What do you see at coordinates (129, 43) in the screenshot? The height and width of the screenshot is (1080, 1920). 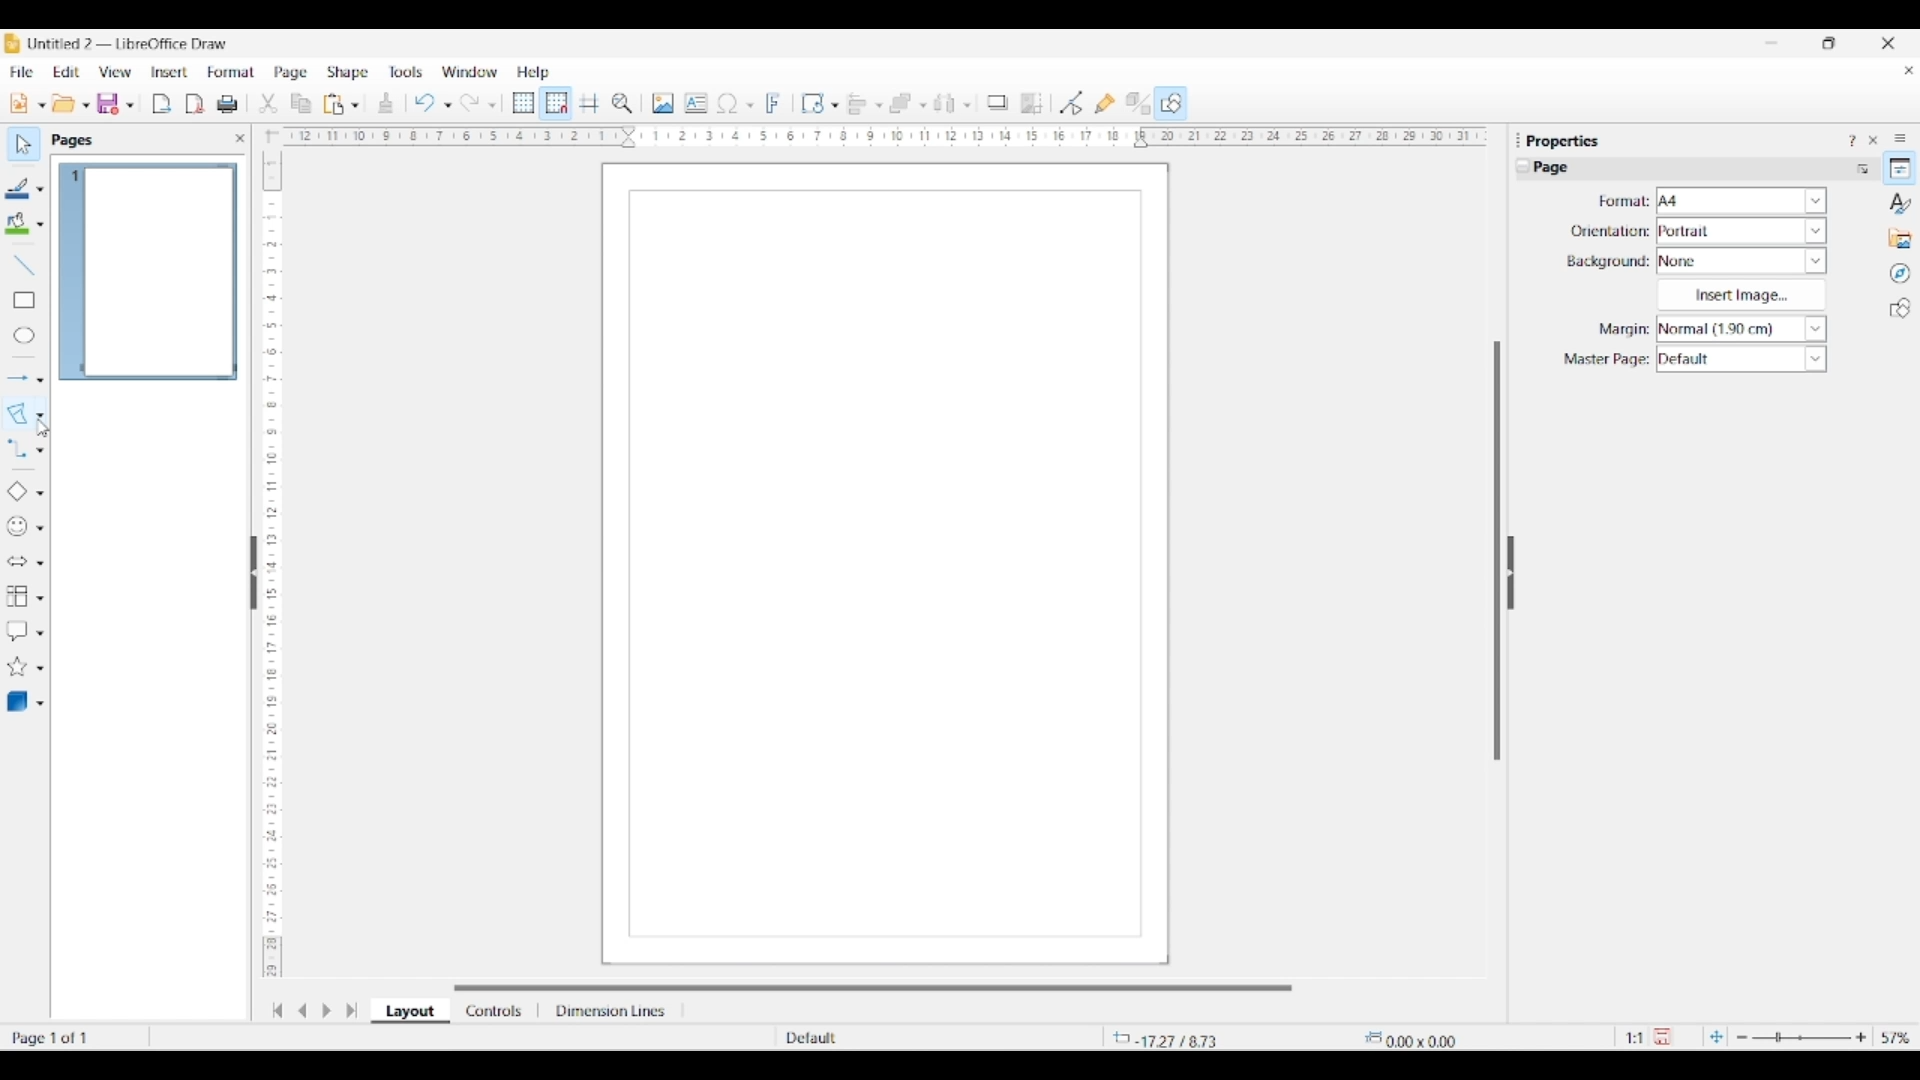 I see `Project and software name` at bounding box center [129, 43].